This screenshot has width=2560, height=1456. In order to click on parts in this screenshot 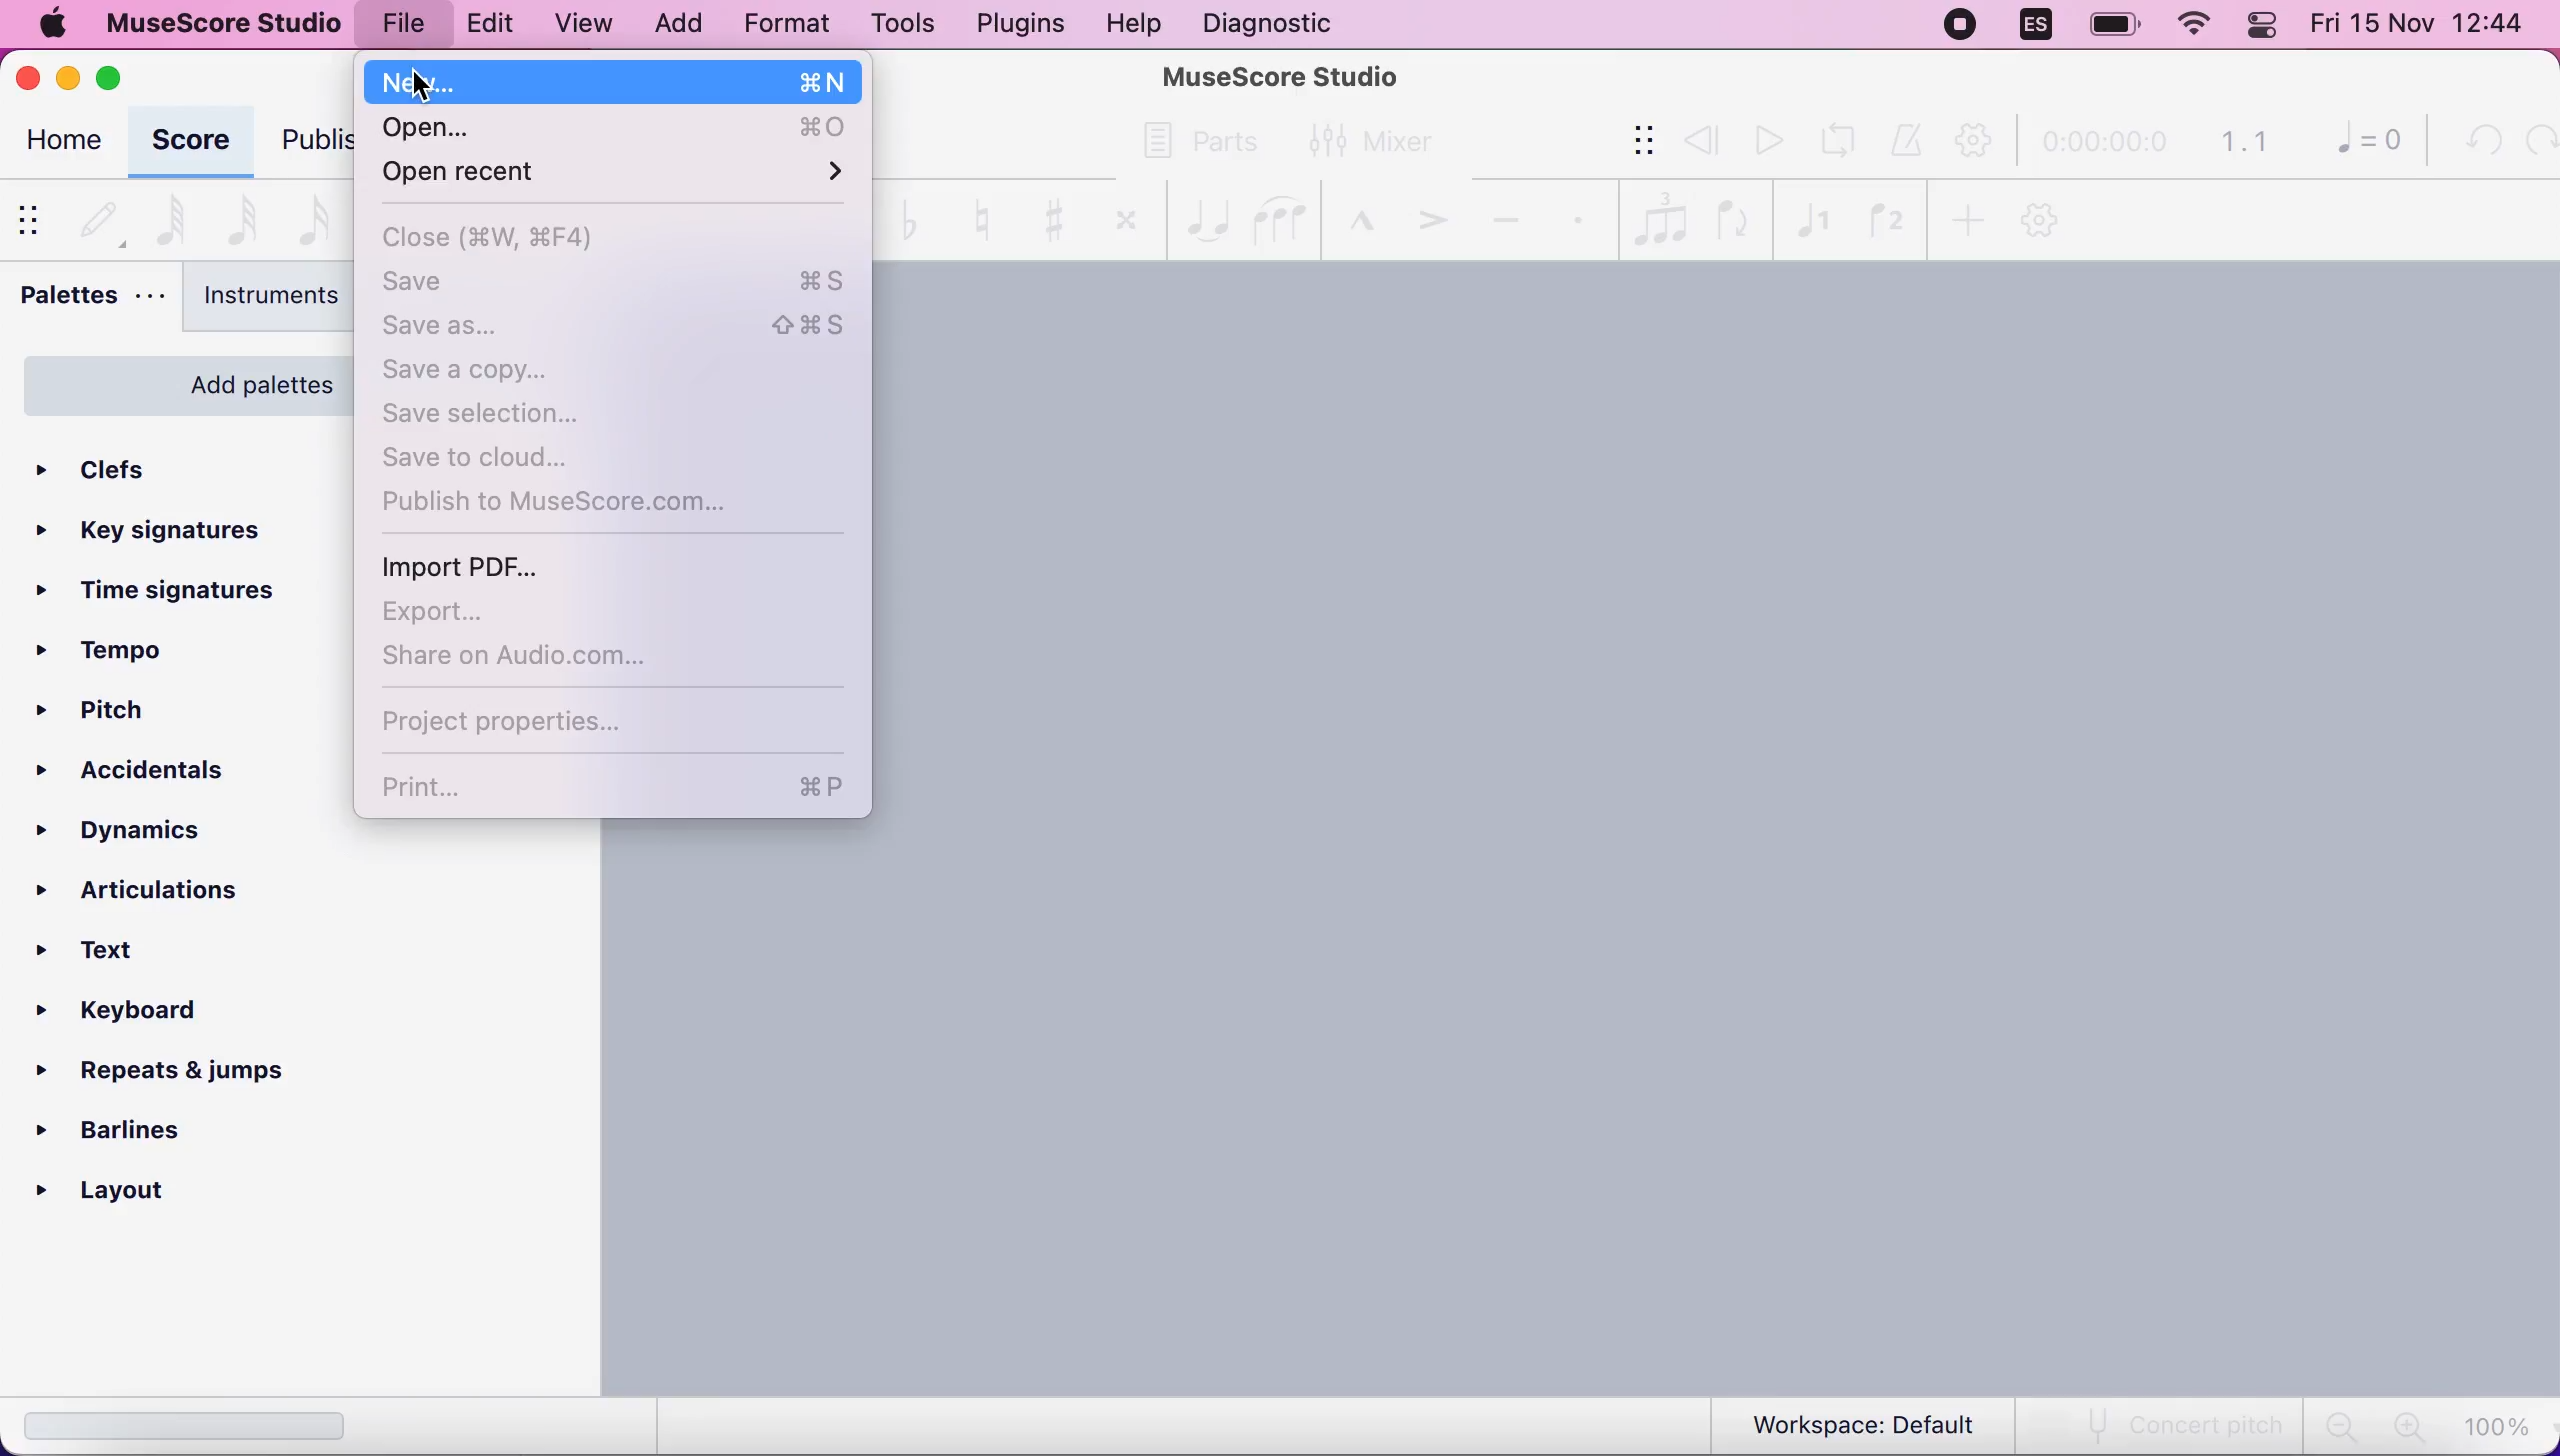, I will do `click(1200, 138)`.